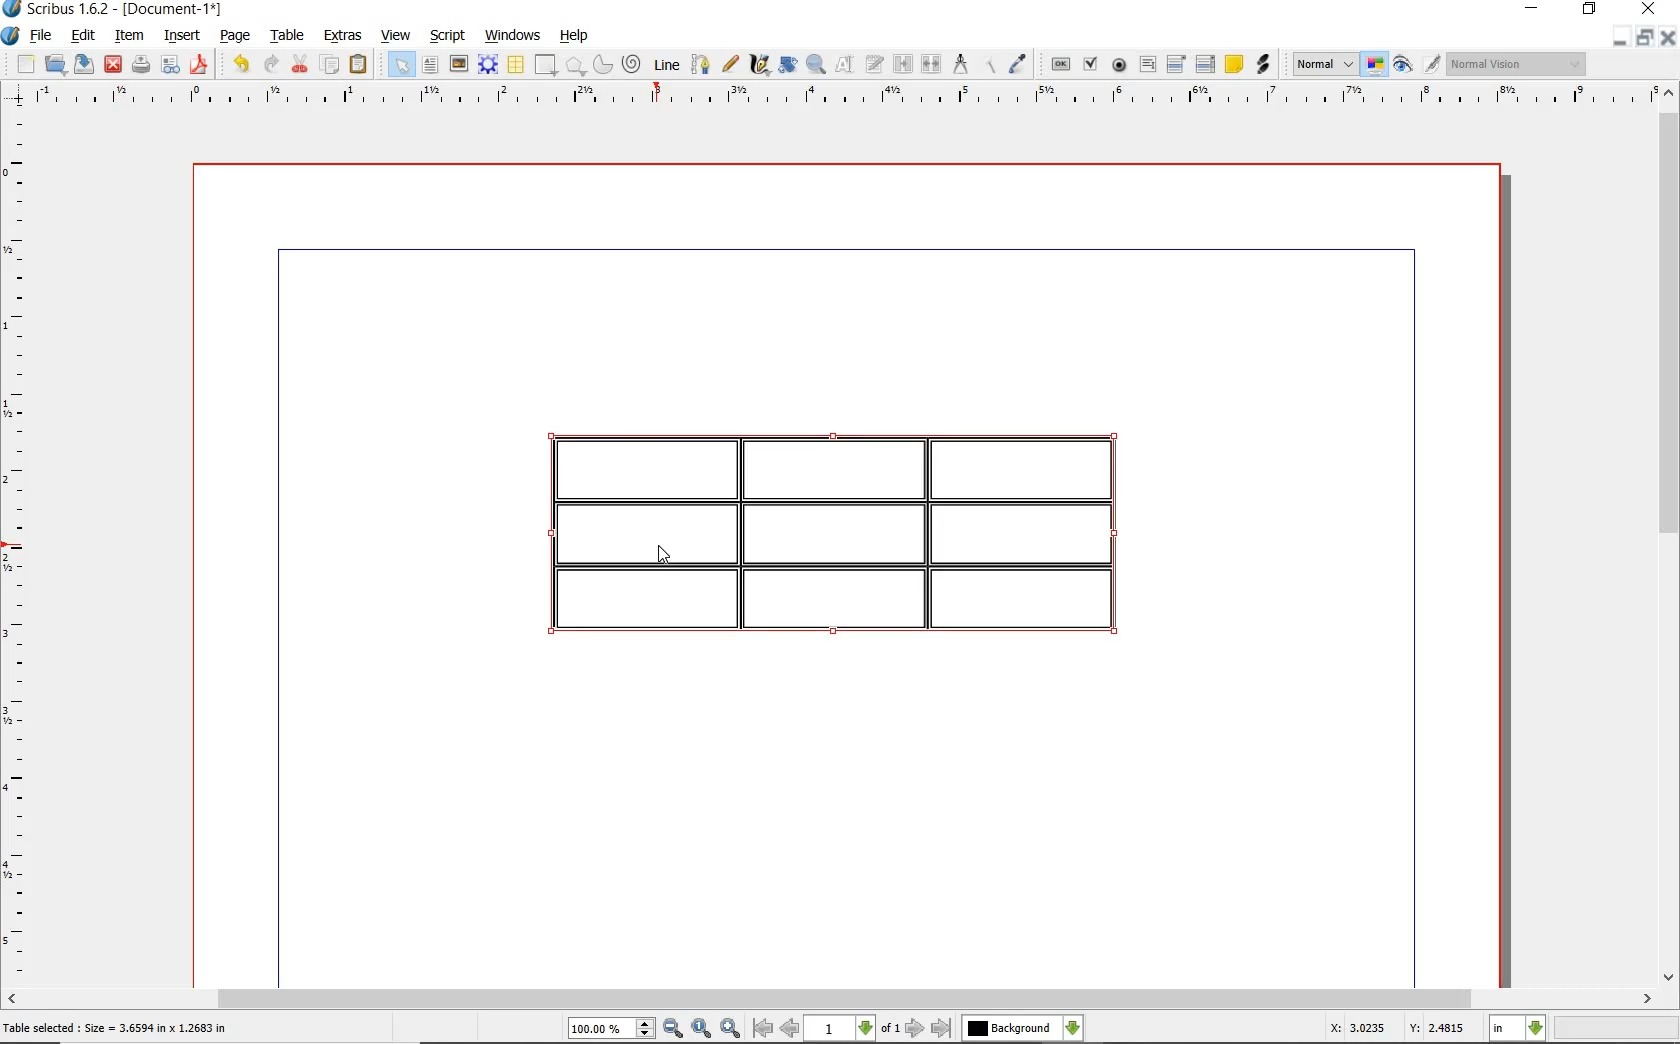 The height and width of the screenshot is (1044, 1680). I want to click on view, so click(396, 35).